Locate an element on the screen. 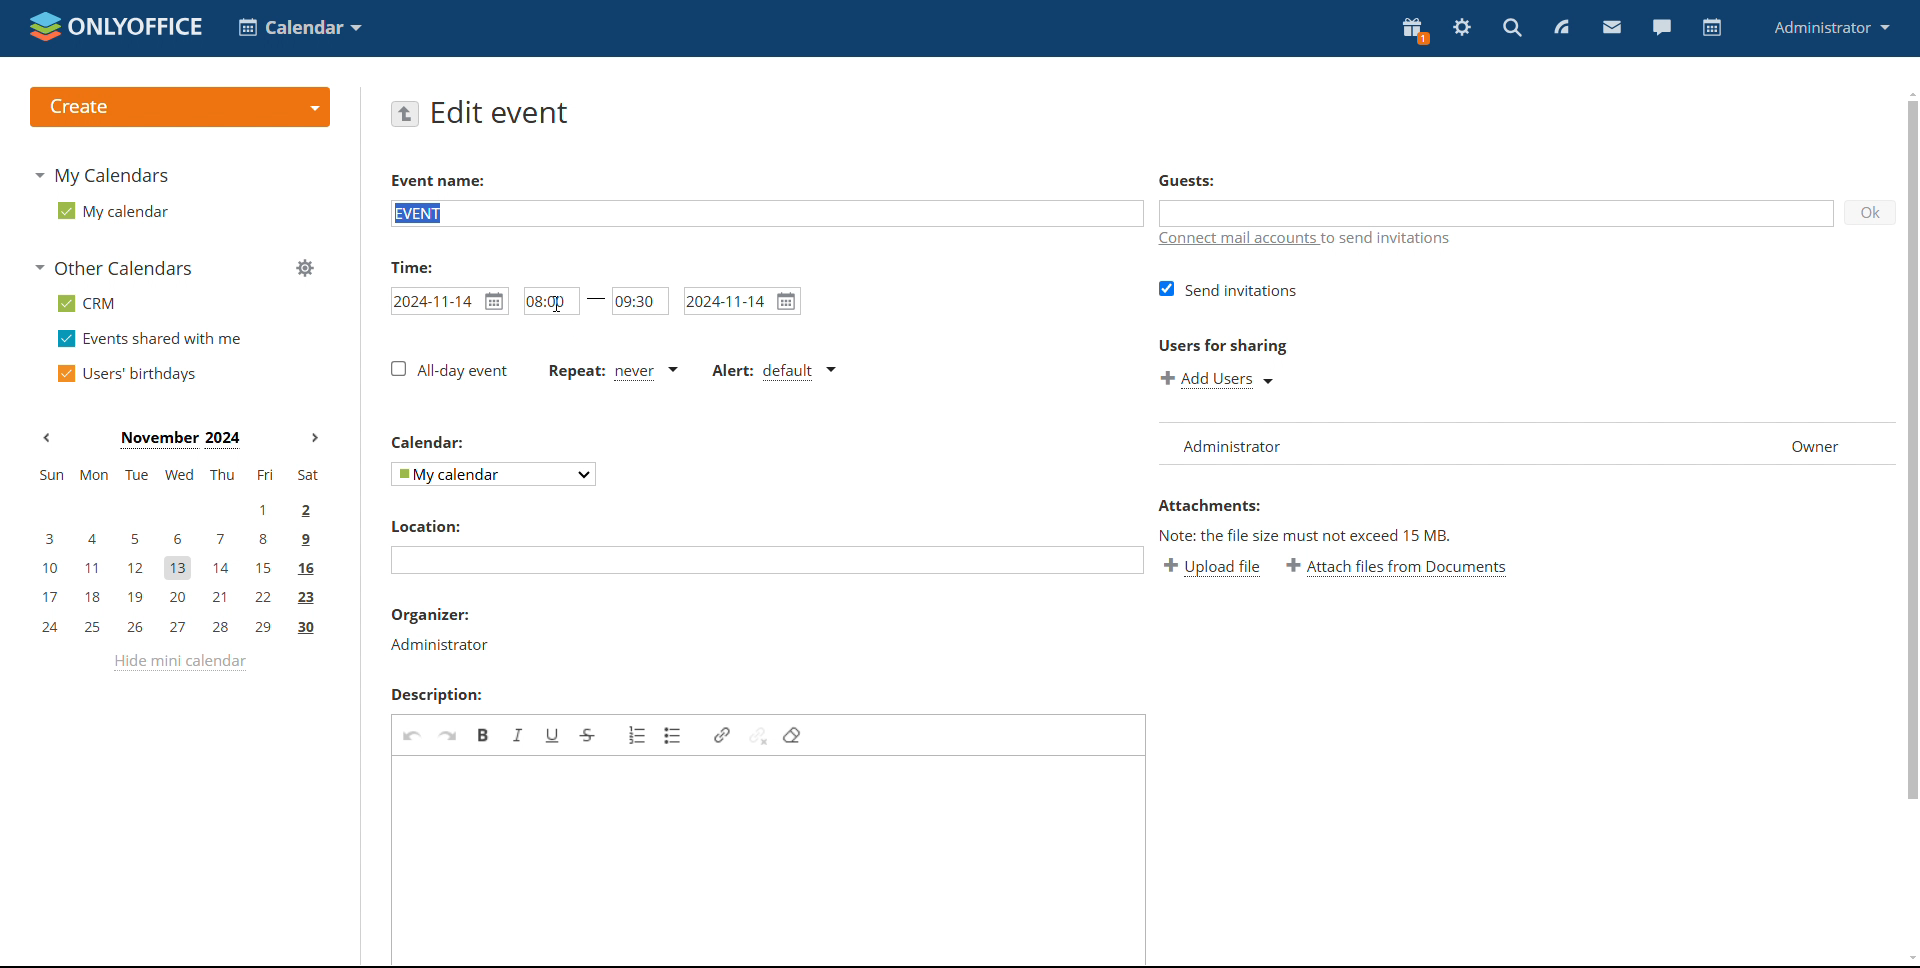  24, 25, 26, 27, 28, 29, 30 is located at coordinates (179, 629).